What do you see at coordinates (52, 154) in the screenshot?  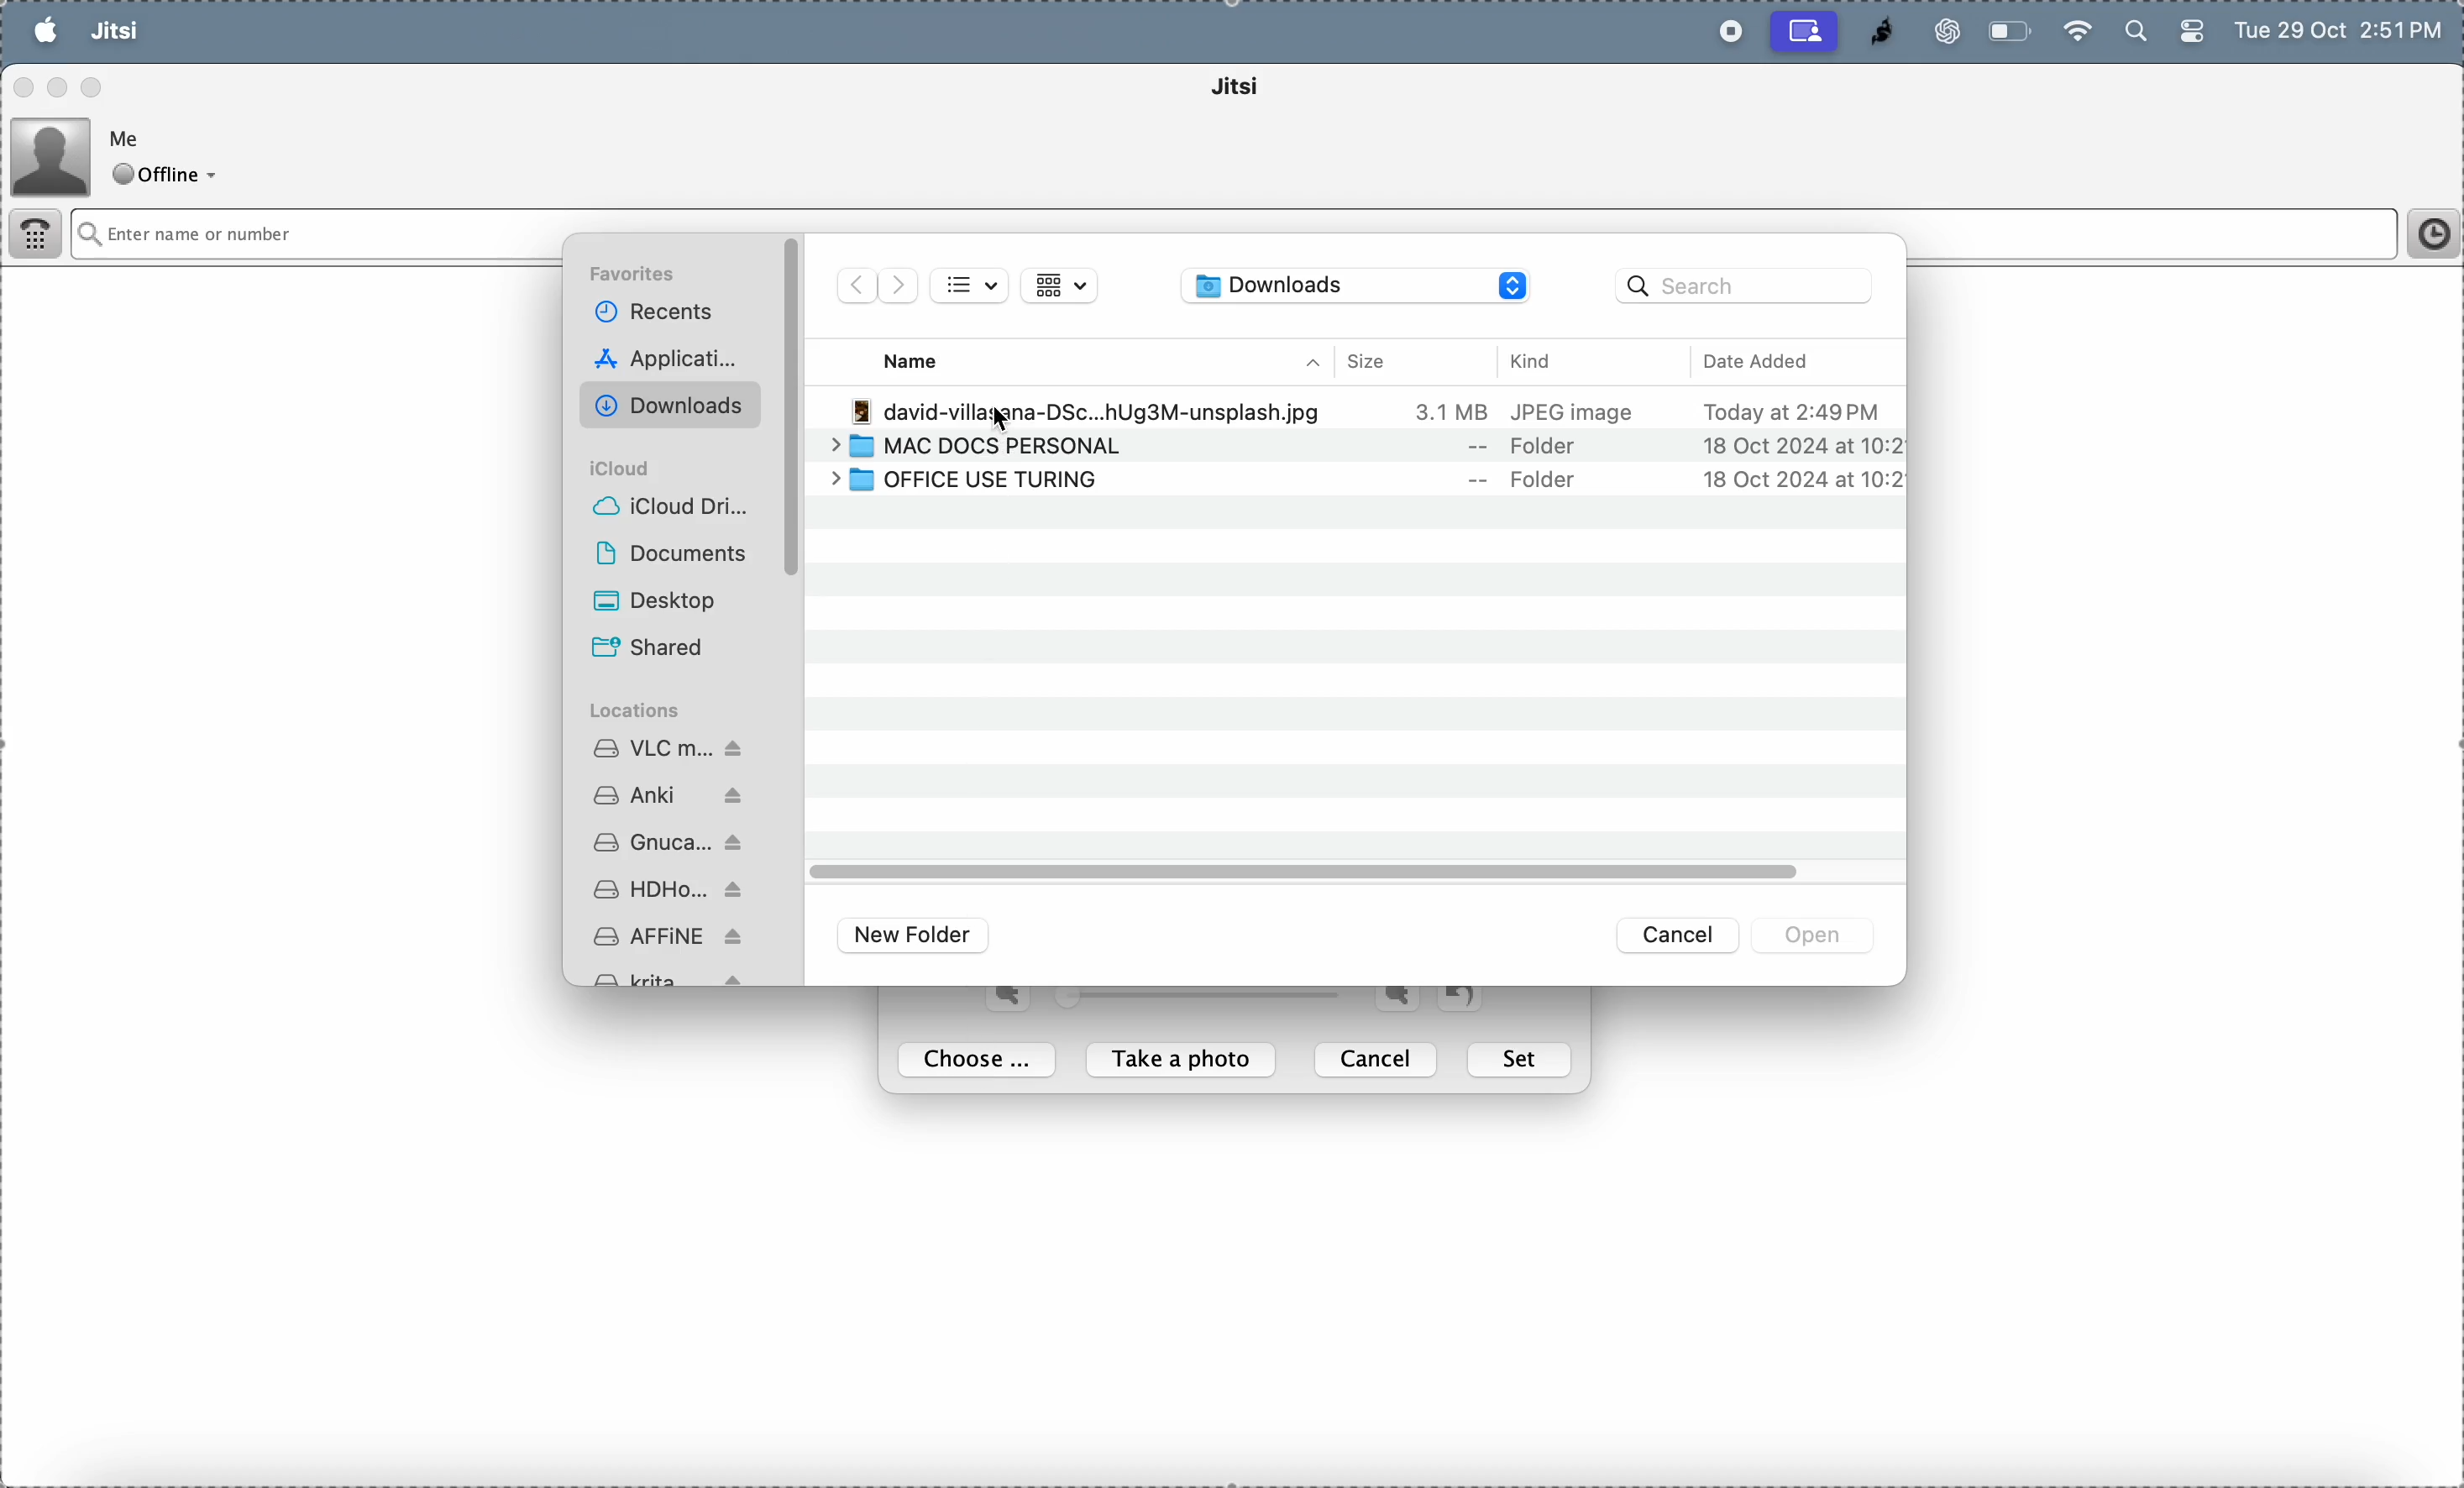 I see `profile` at bounding box center [52, 154].